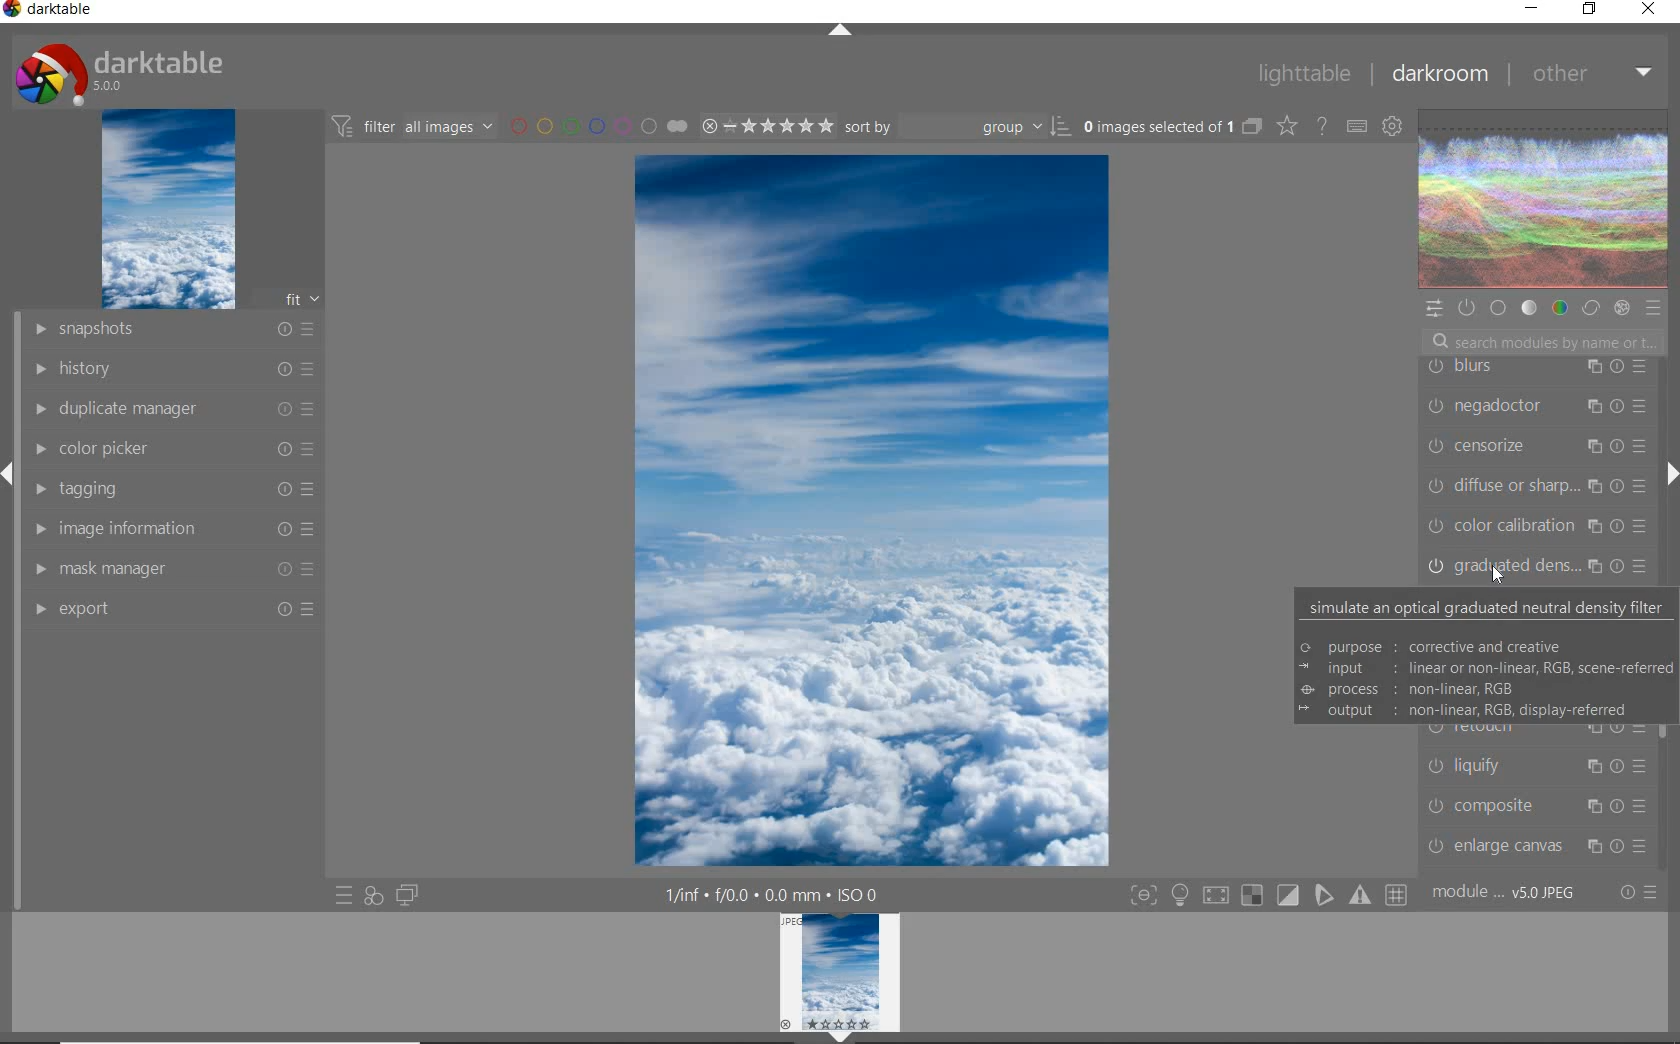  What do you see at coordinates (764, 123) in the screenshot?
I see `SELECTED IMAGE RANGE RATING` at bounding box center [764, 123].